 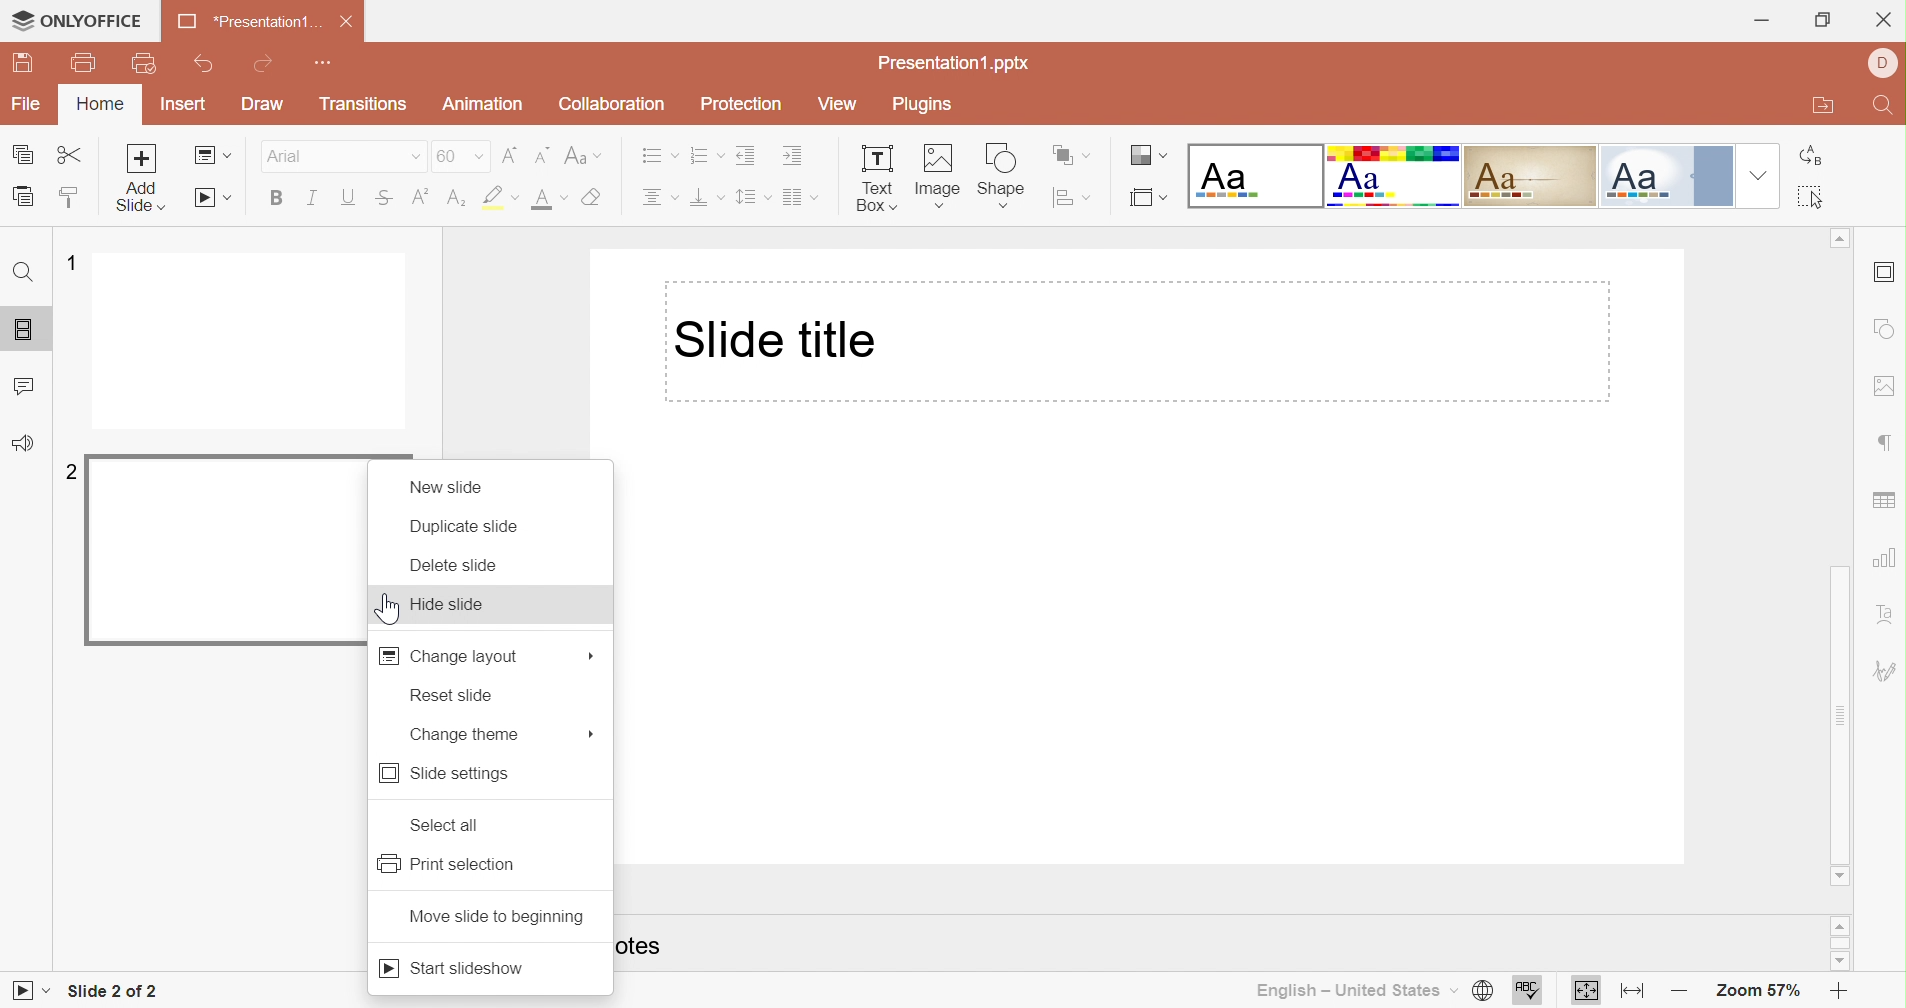 What do you see at coordinates (251, 342) in the screenshot?
I see `Slide 1` at bounding box center [251, 342].